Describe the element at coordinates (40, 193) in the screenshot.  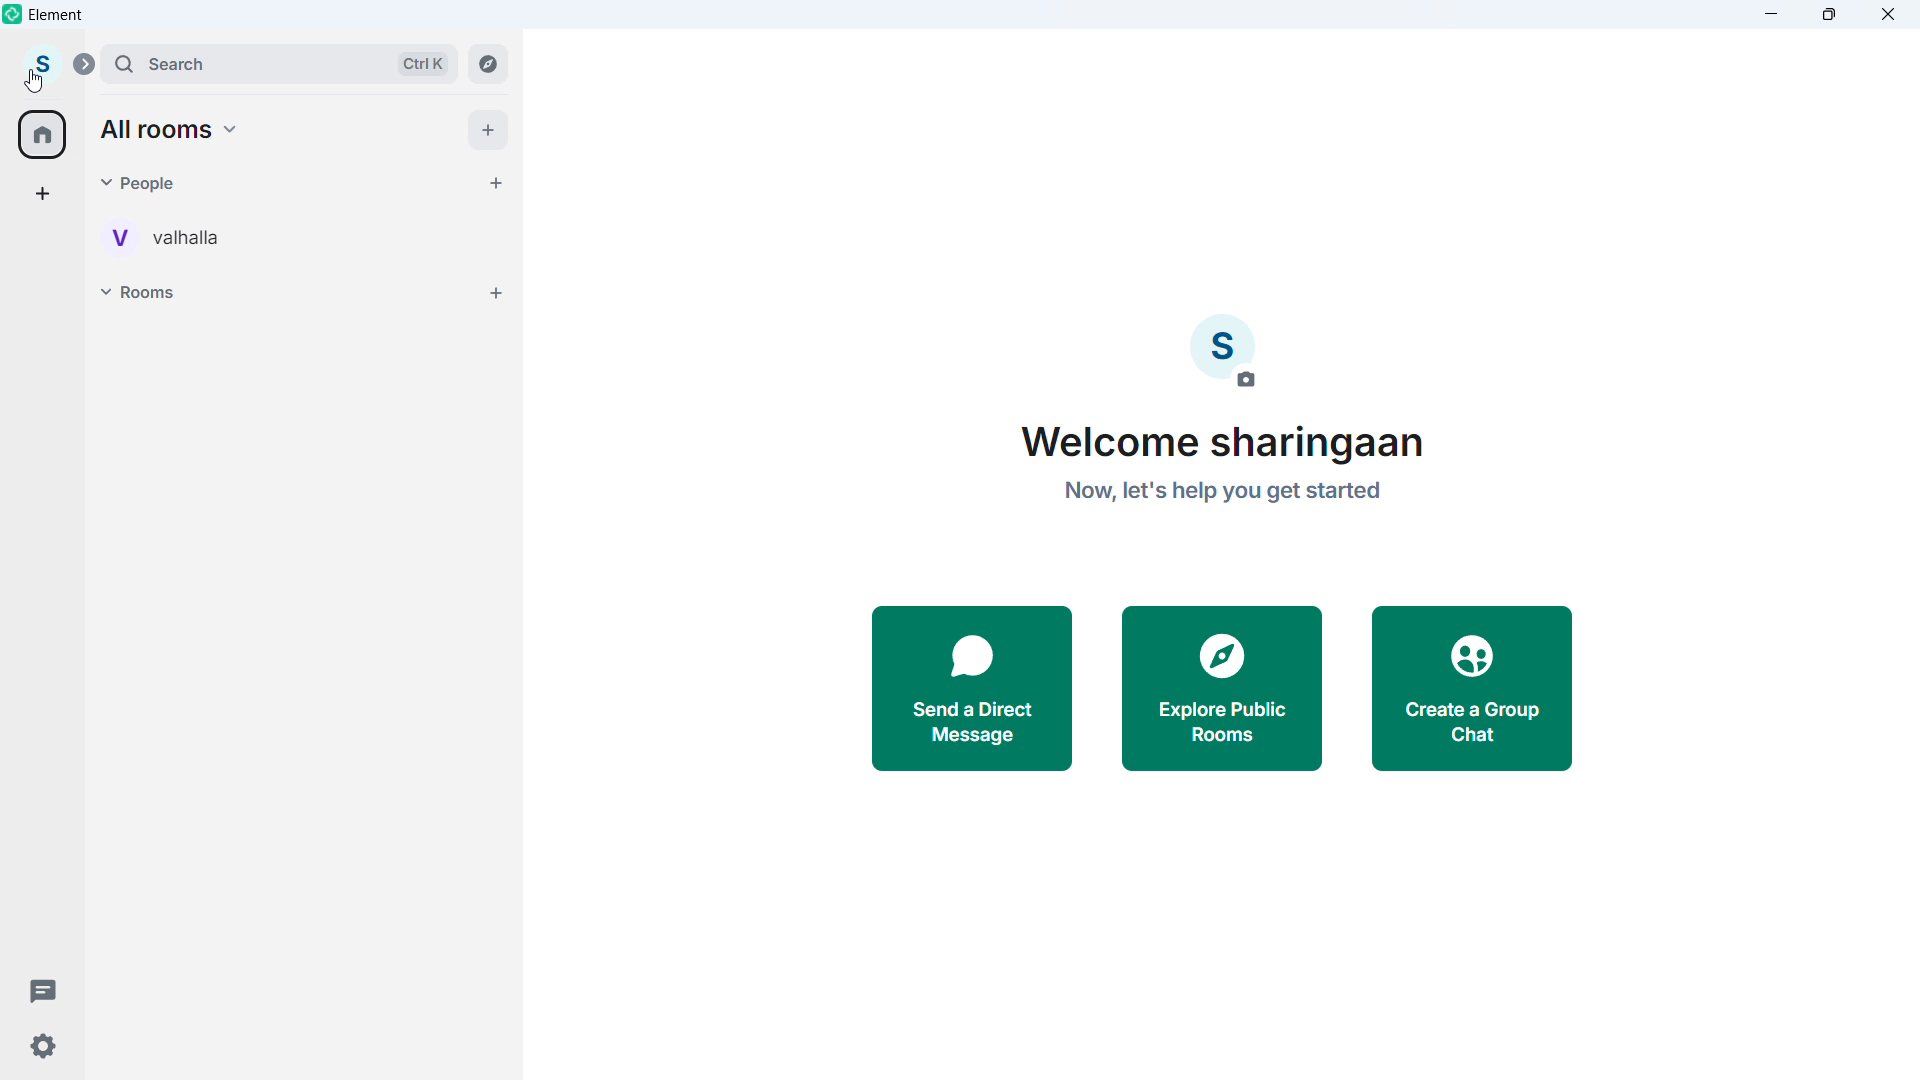
I see `Add space ` at that location.